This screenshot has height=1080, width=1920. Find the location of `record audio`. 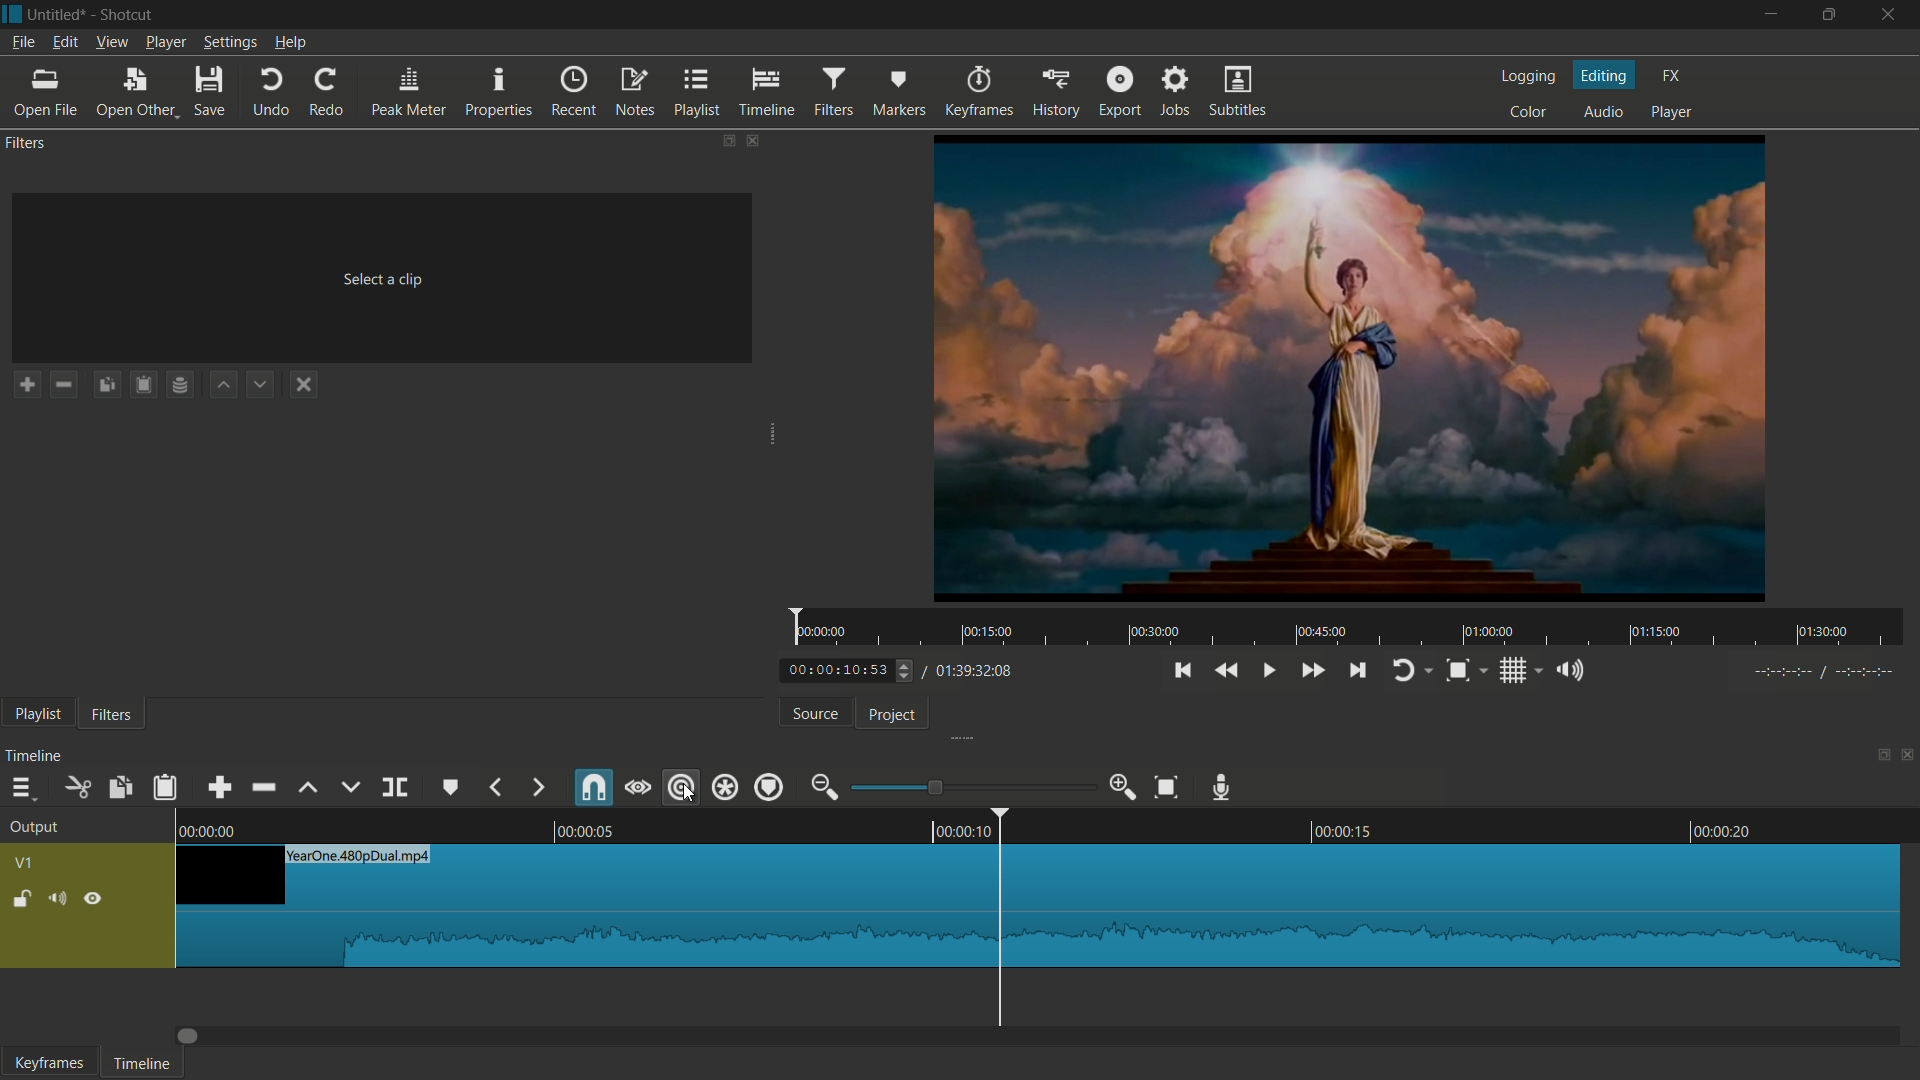

record audio is located at coordinates (1222, 788).